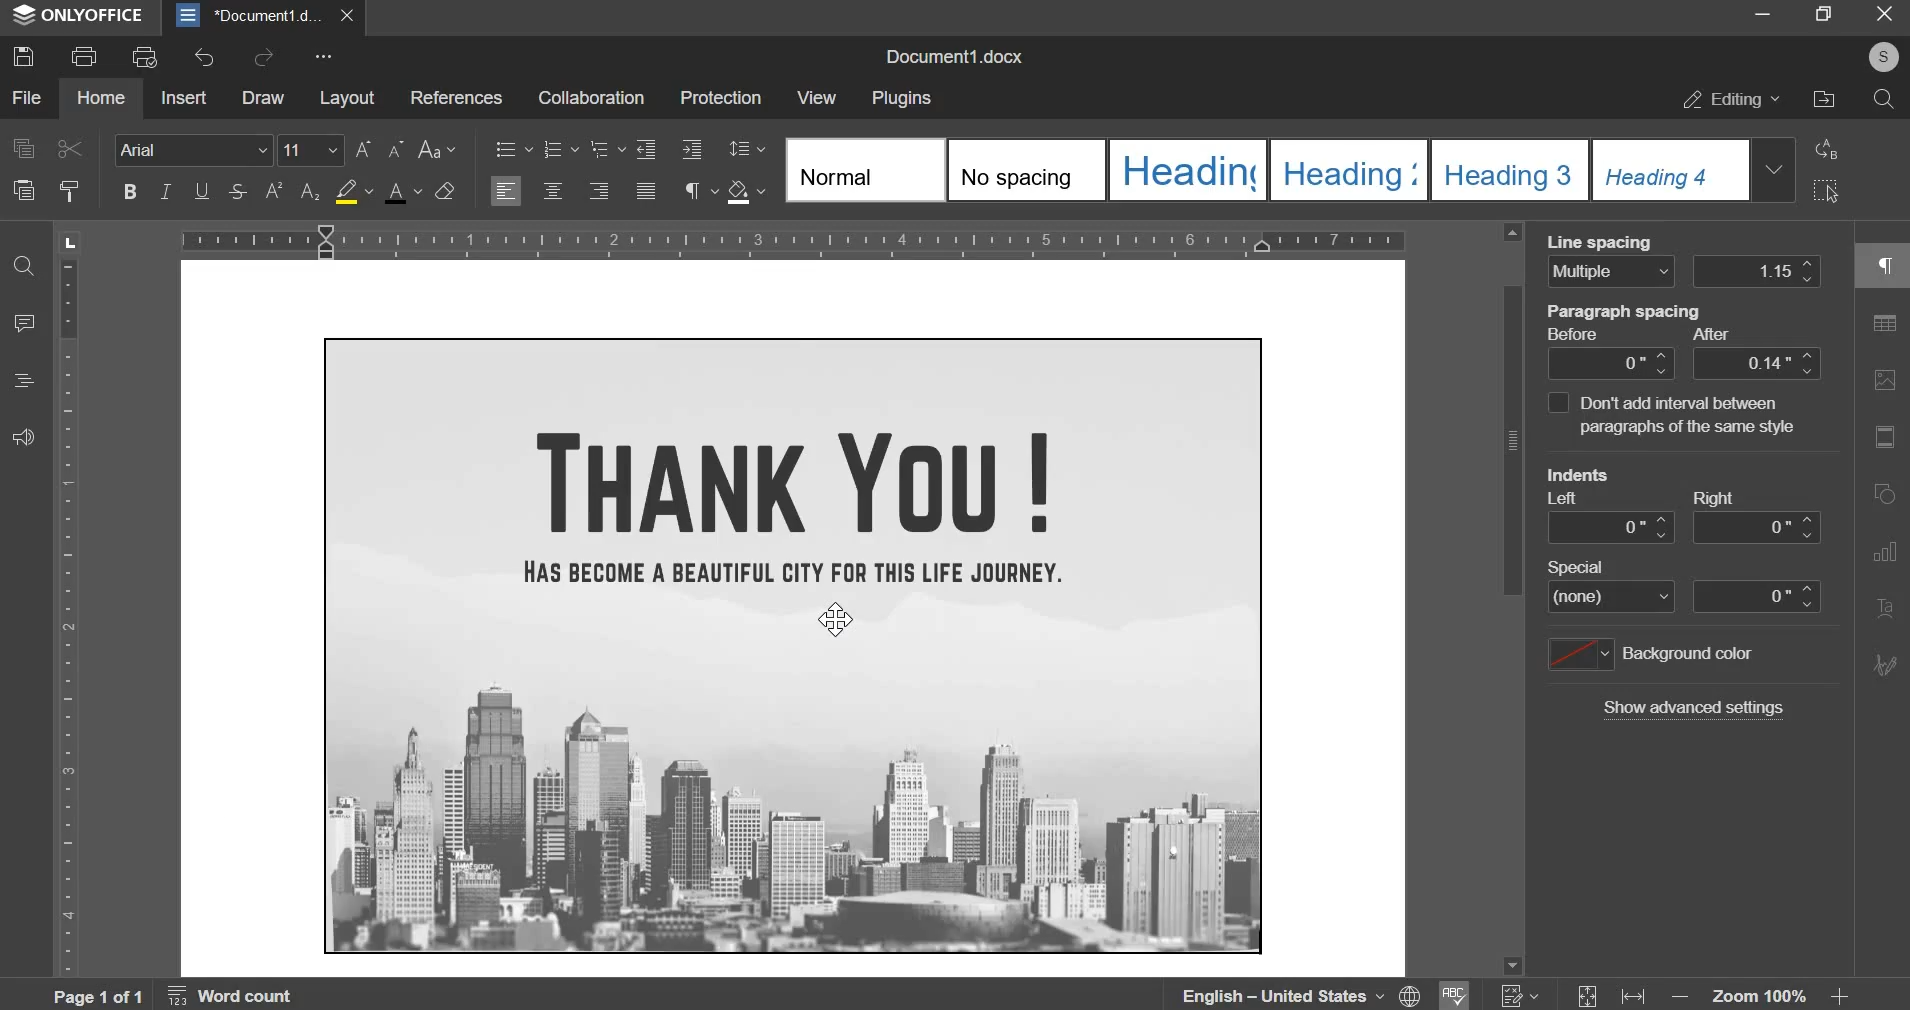 This screenshot has width=1910, height=1010. Describe the element at coordinates (202, 190) in the screenshot. I see `underline` at that location.